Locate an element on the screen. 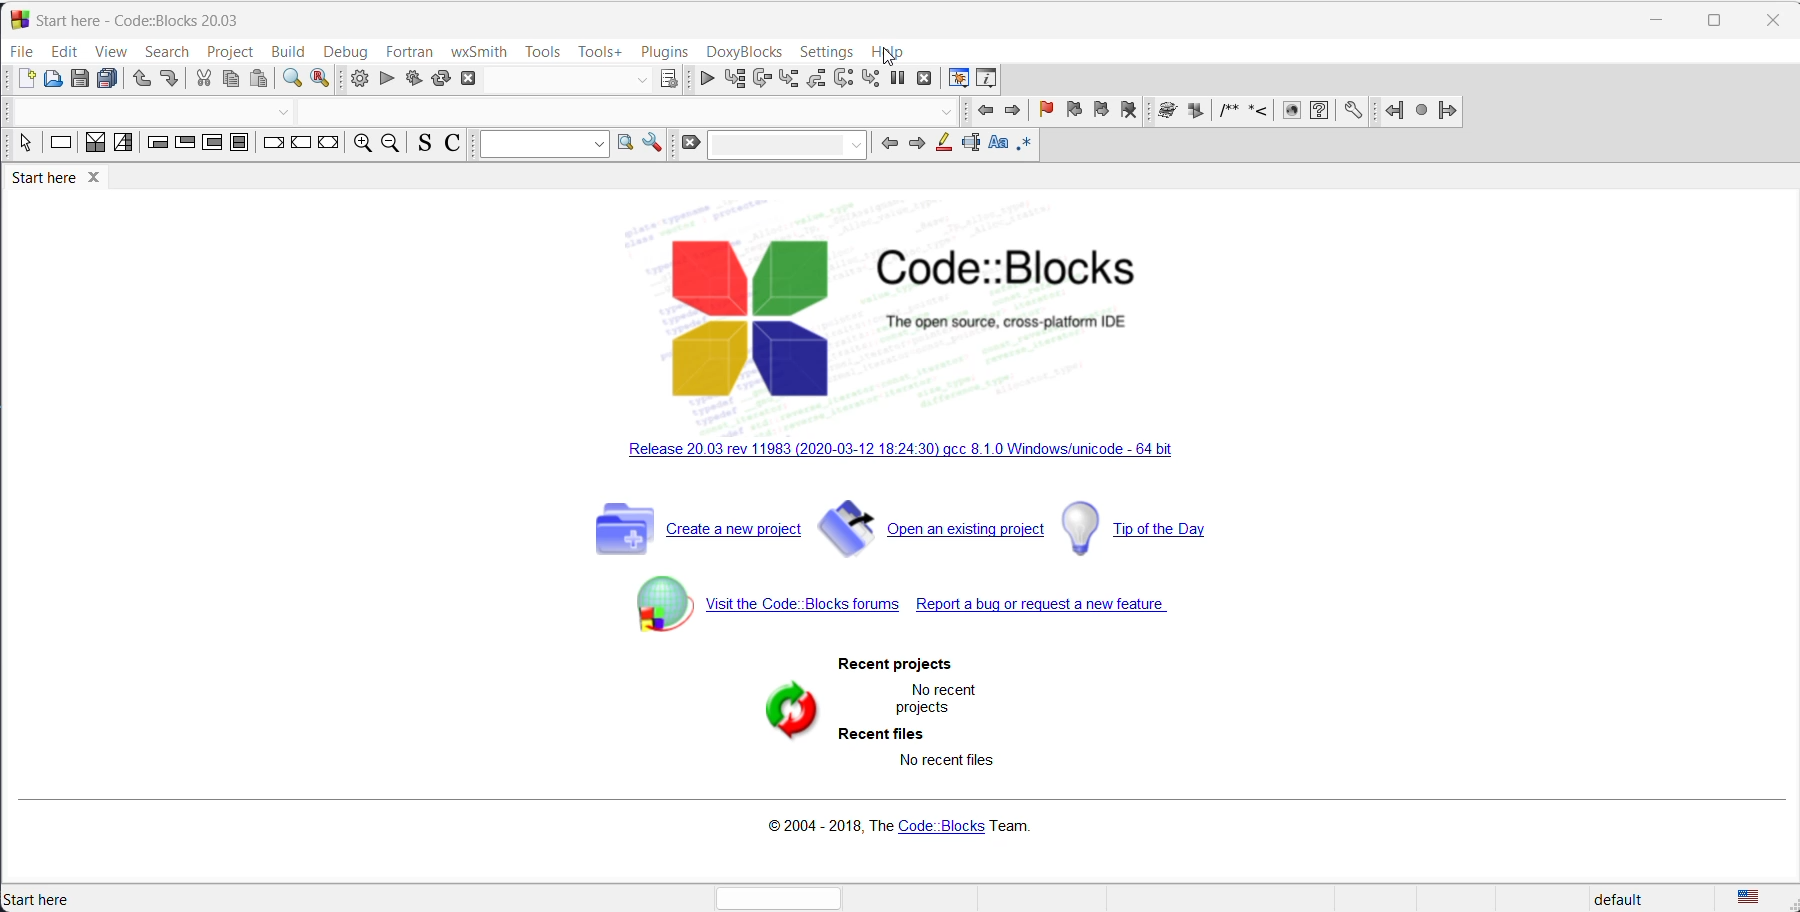 Image resolution: width=1800 pixels, height=912 pixels. insert line is located at coordinates (1262, 111).